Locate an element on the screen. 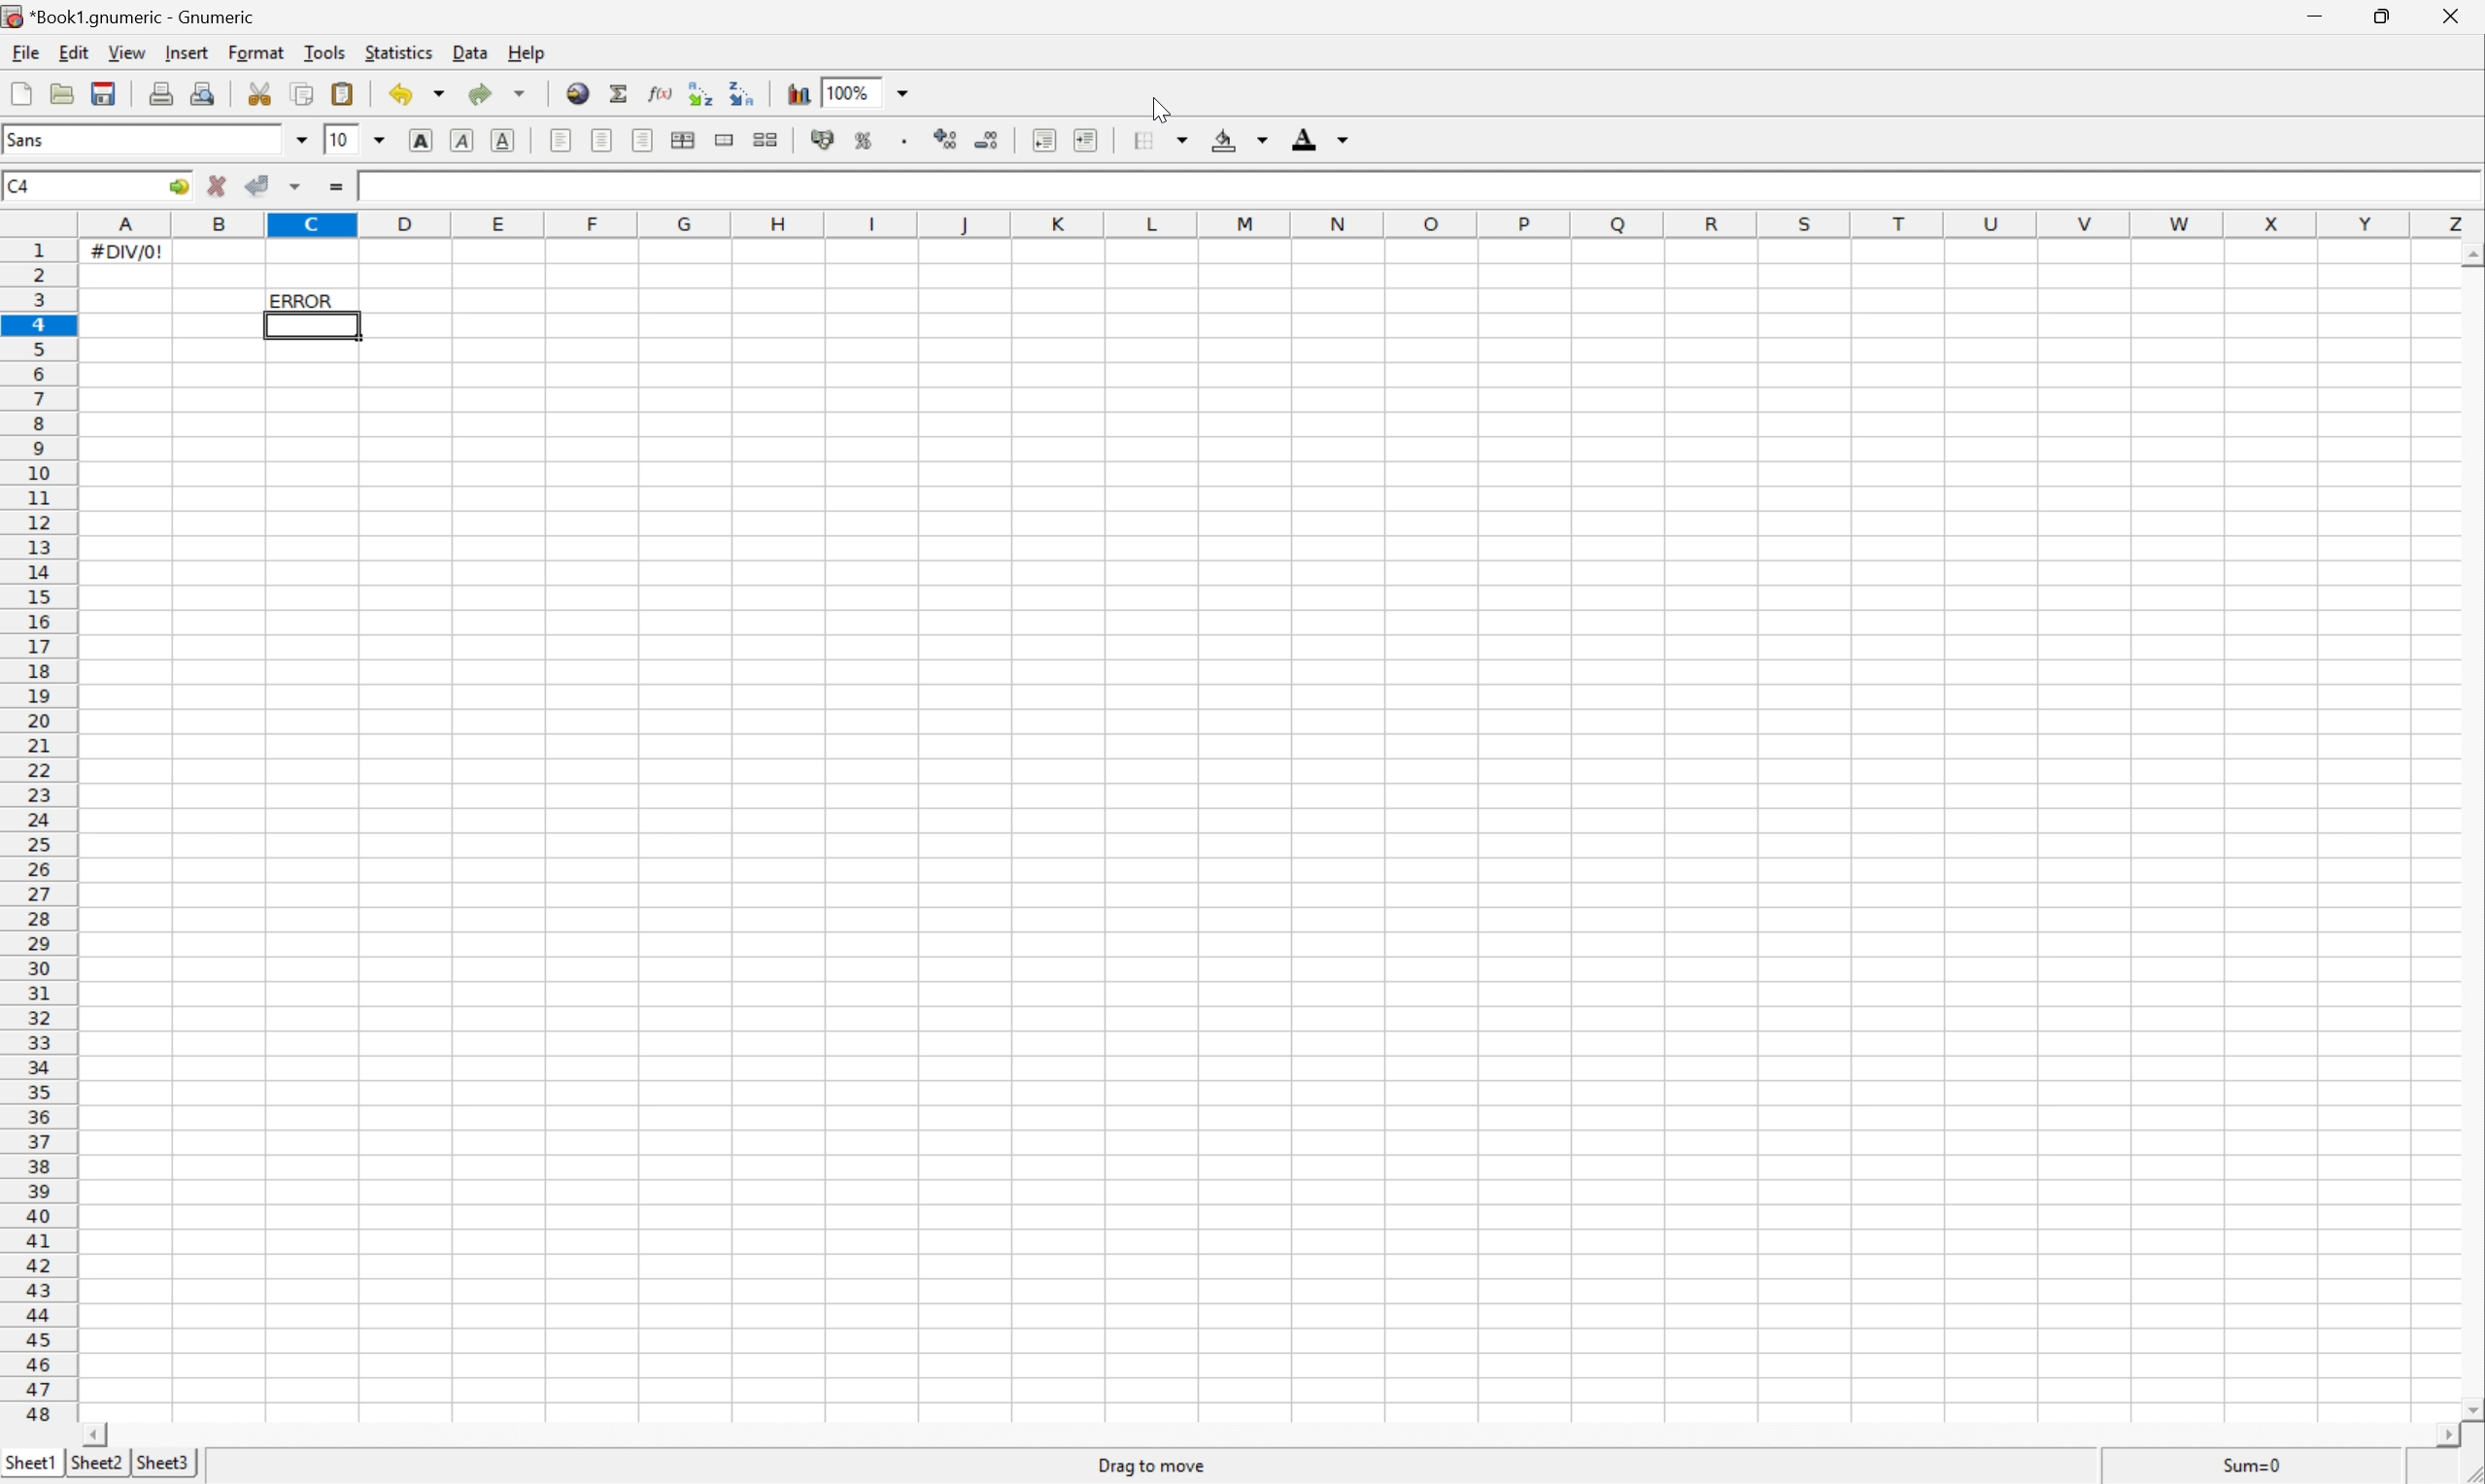 Image resolution: width=2485 pixels, height=1484 pixels. Drop down is located at coordinates (443, 93).